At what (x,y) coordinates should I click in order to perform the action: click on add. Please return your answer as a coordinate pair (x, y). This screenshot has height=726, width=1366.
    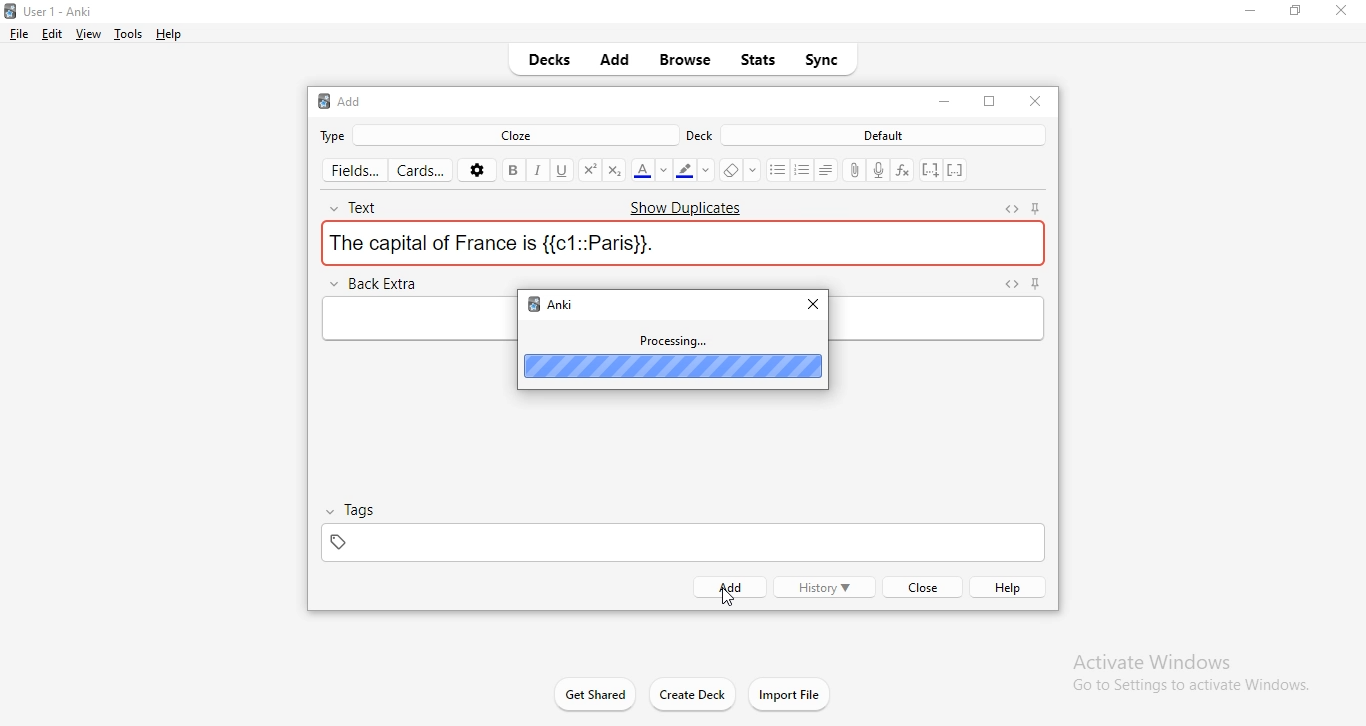
    Looking at the image, I should click on (340, 102).